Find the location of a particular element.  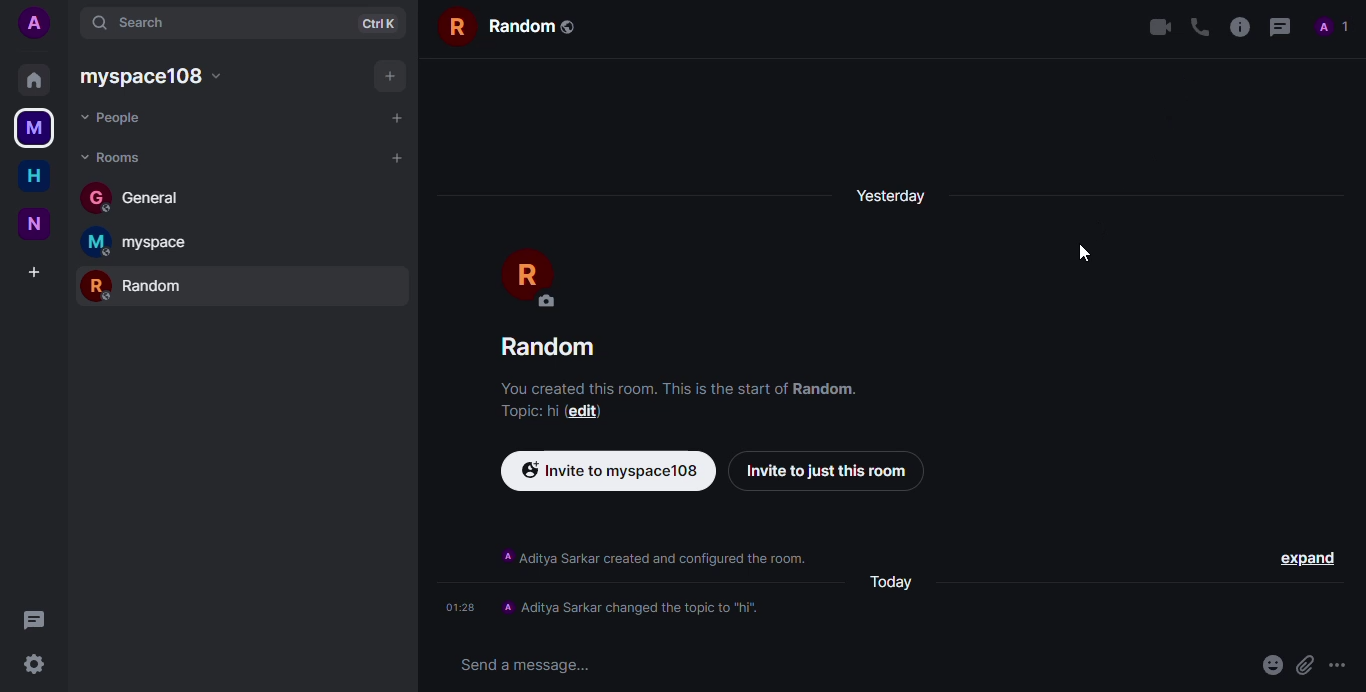

01:28 is located at coordinates (460, 603).